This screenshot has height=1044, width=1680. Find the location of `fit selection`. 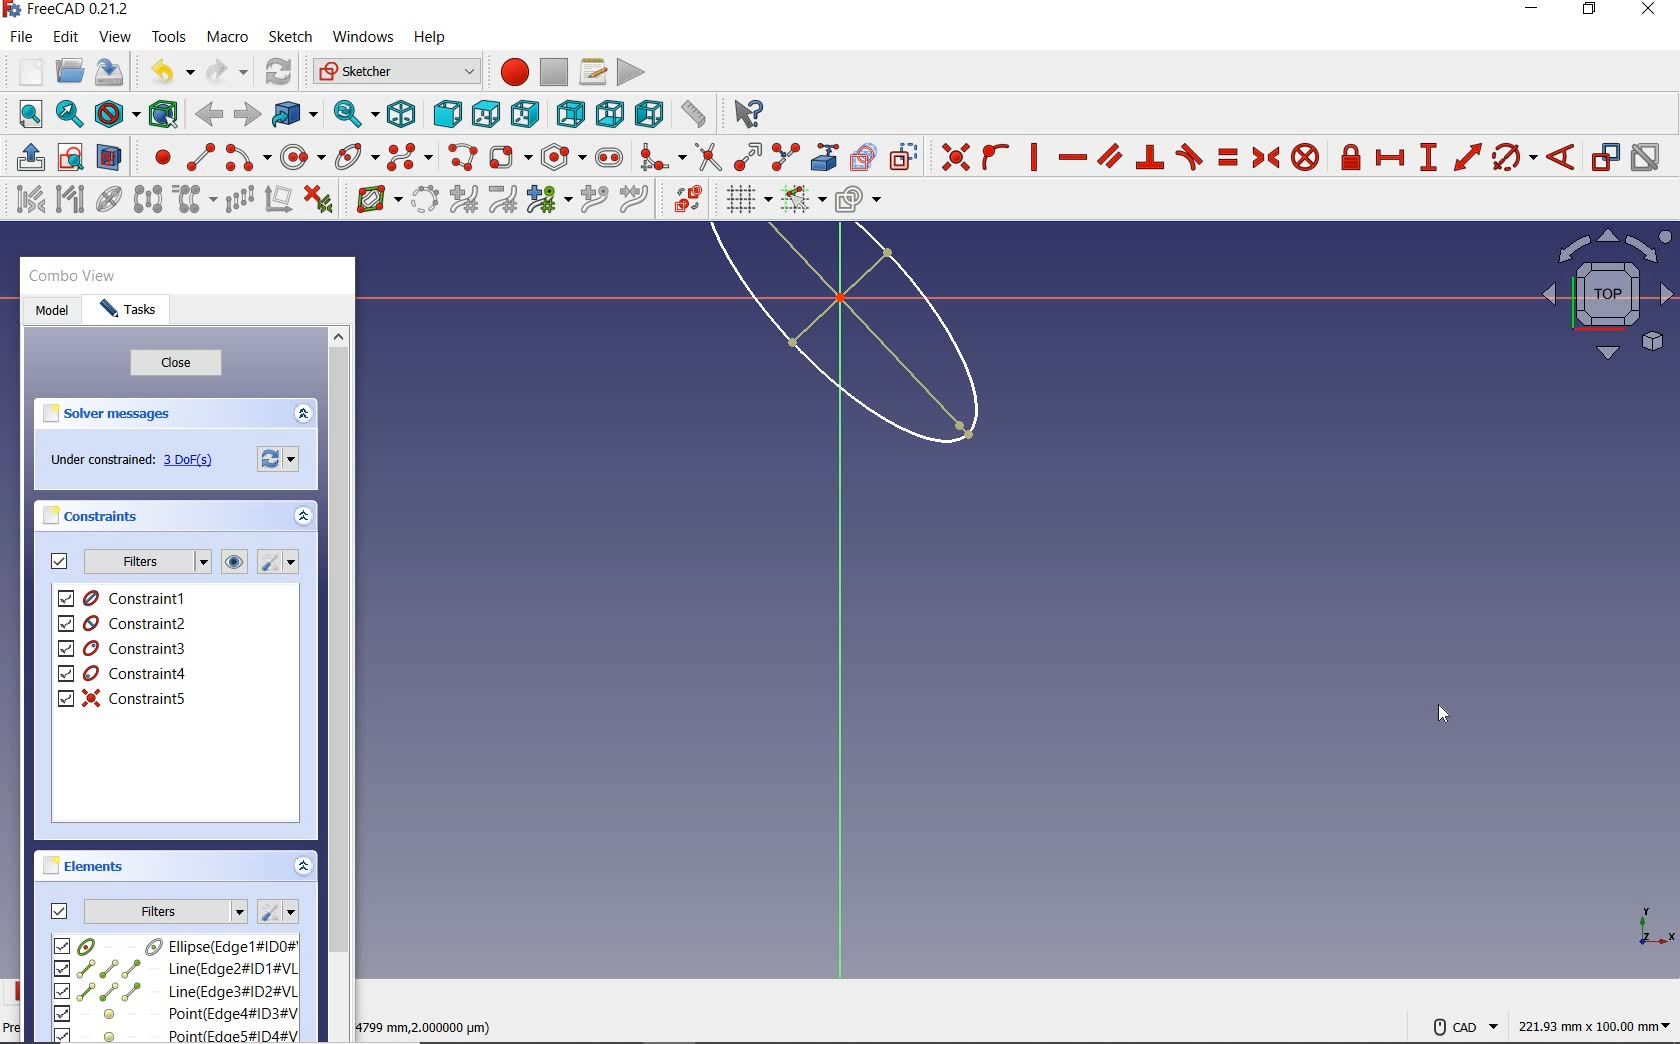

fit selection is located at coordinates (68, 115).